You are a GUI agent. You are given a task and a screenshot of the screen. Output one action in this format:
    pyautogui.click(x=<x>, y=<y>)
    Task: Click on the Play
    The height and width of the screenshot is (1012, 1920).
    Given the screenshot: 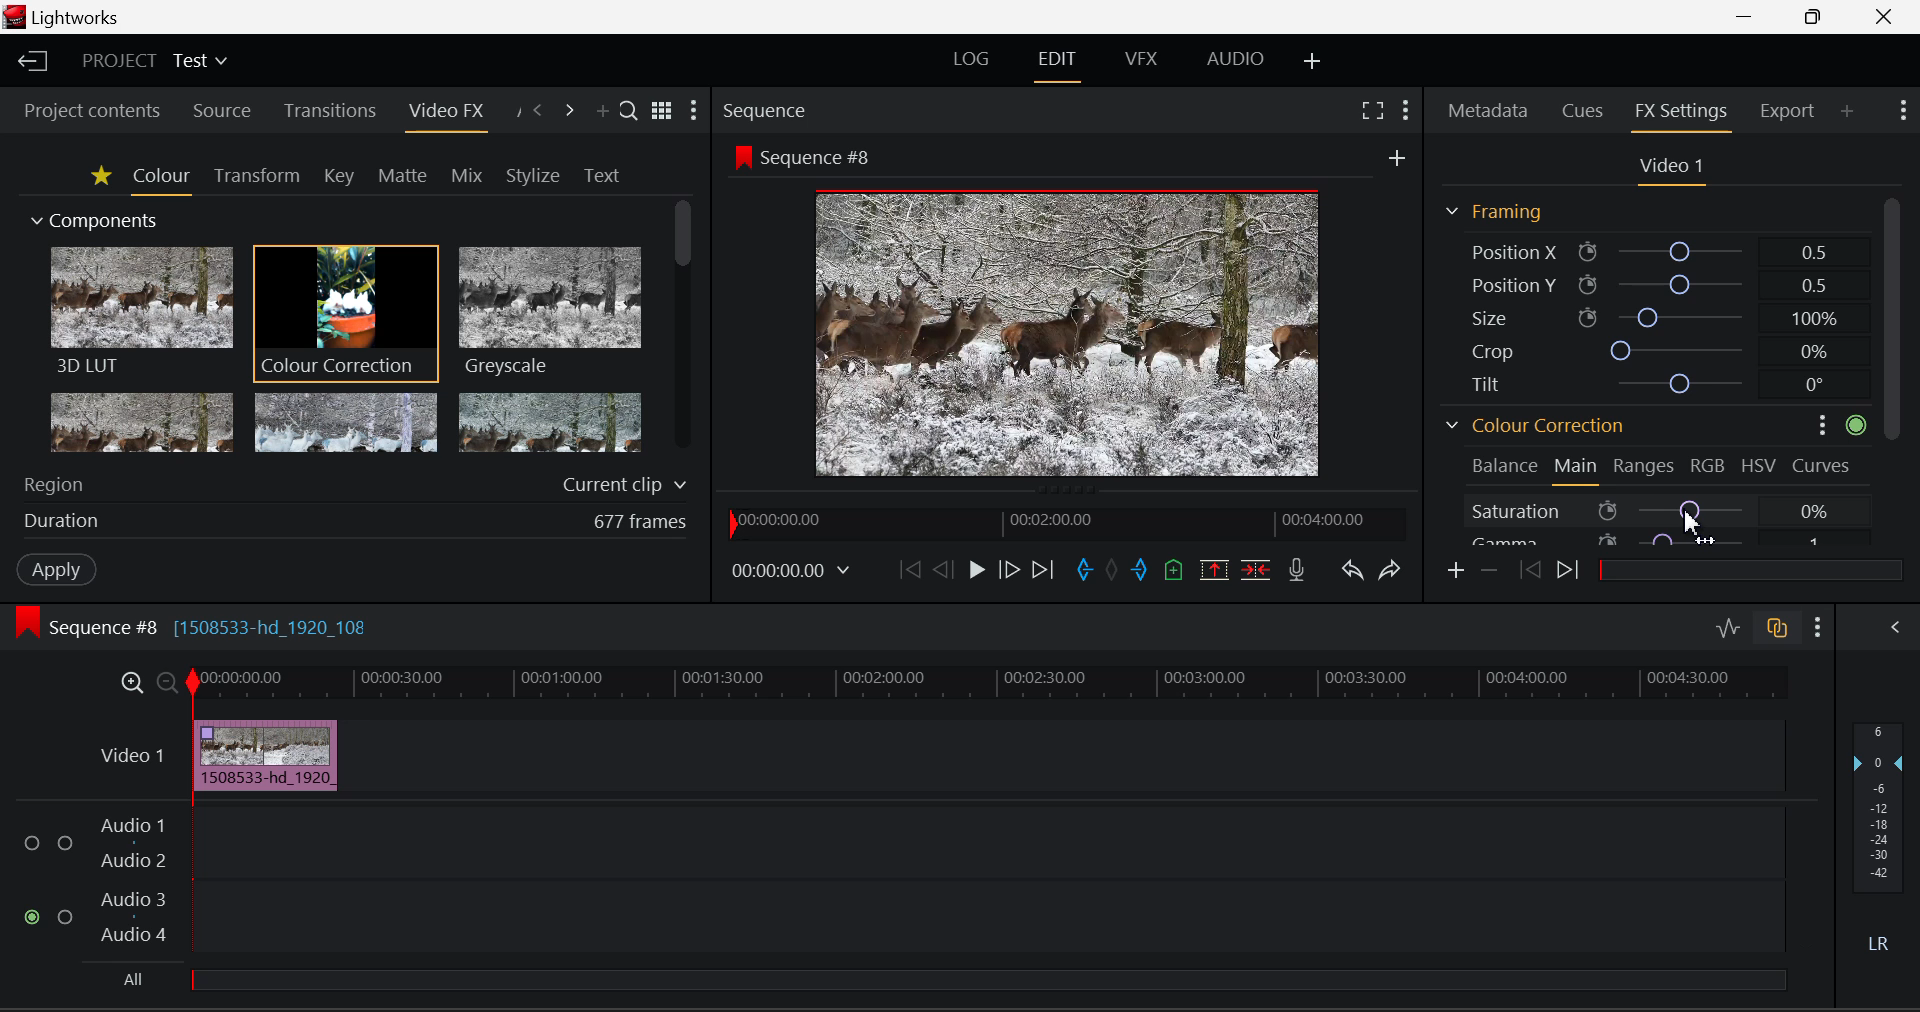 What is the action you would take?
    pyautogui.click(x=974, y=572)
    